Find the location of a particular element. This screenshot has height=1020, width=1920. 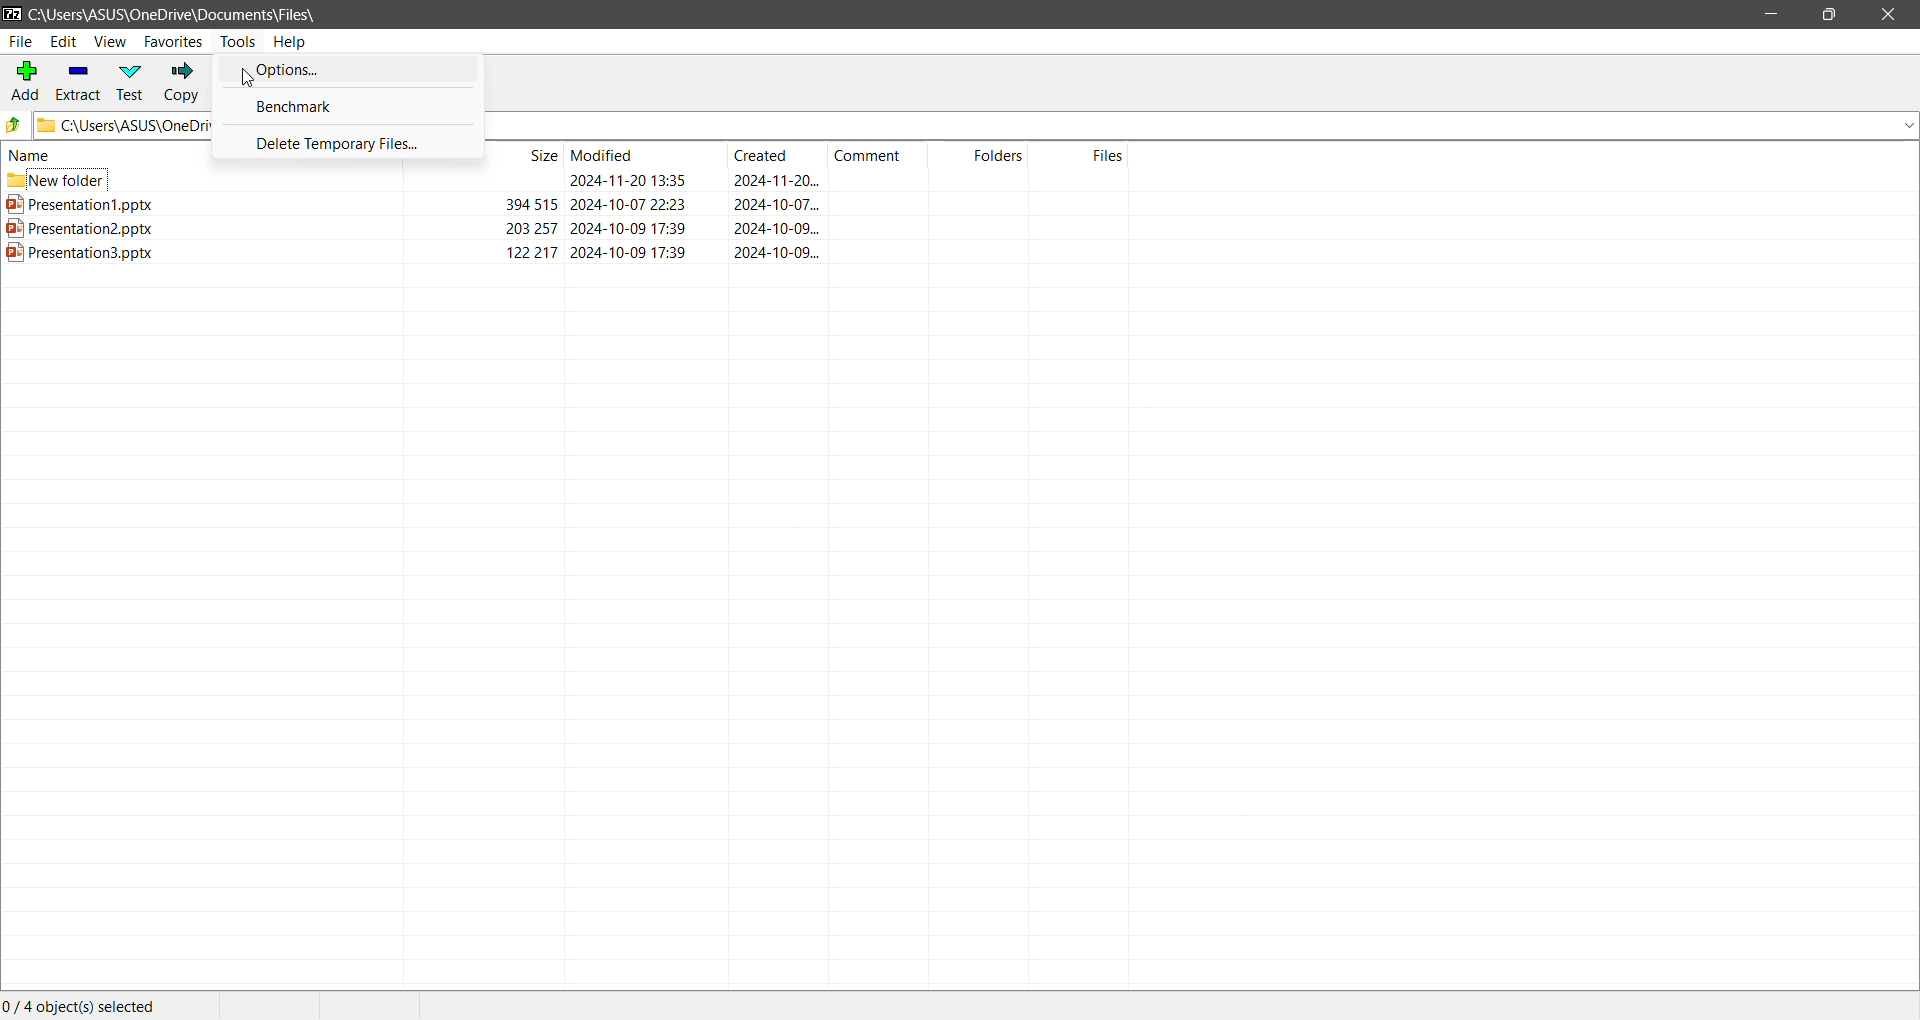

Copy is located at coordinates (185, 84).